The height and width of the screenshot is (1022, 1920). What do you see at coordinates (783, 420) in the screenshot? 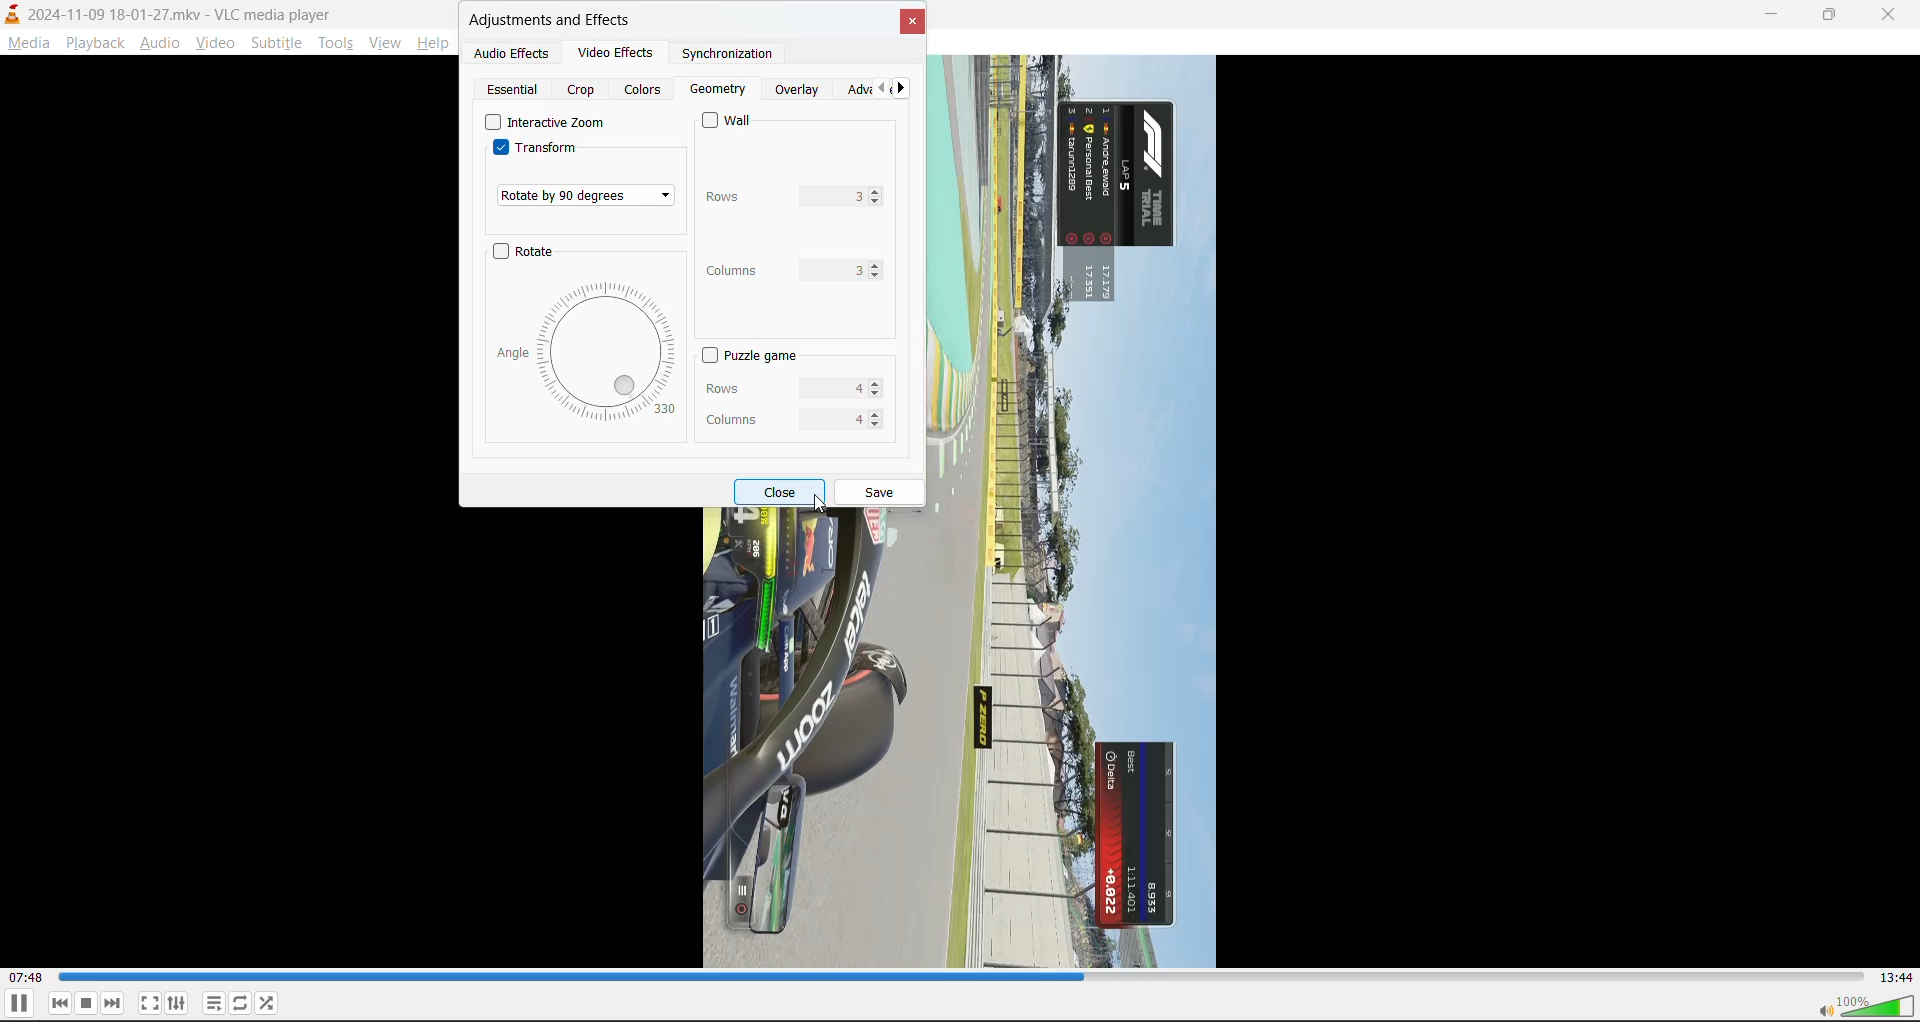
I see `columns` at bounding box center [783, 420].